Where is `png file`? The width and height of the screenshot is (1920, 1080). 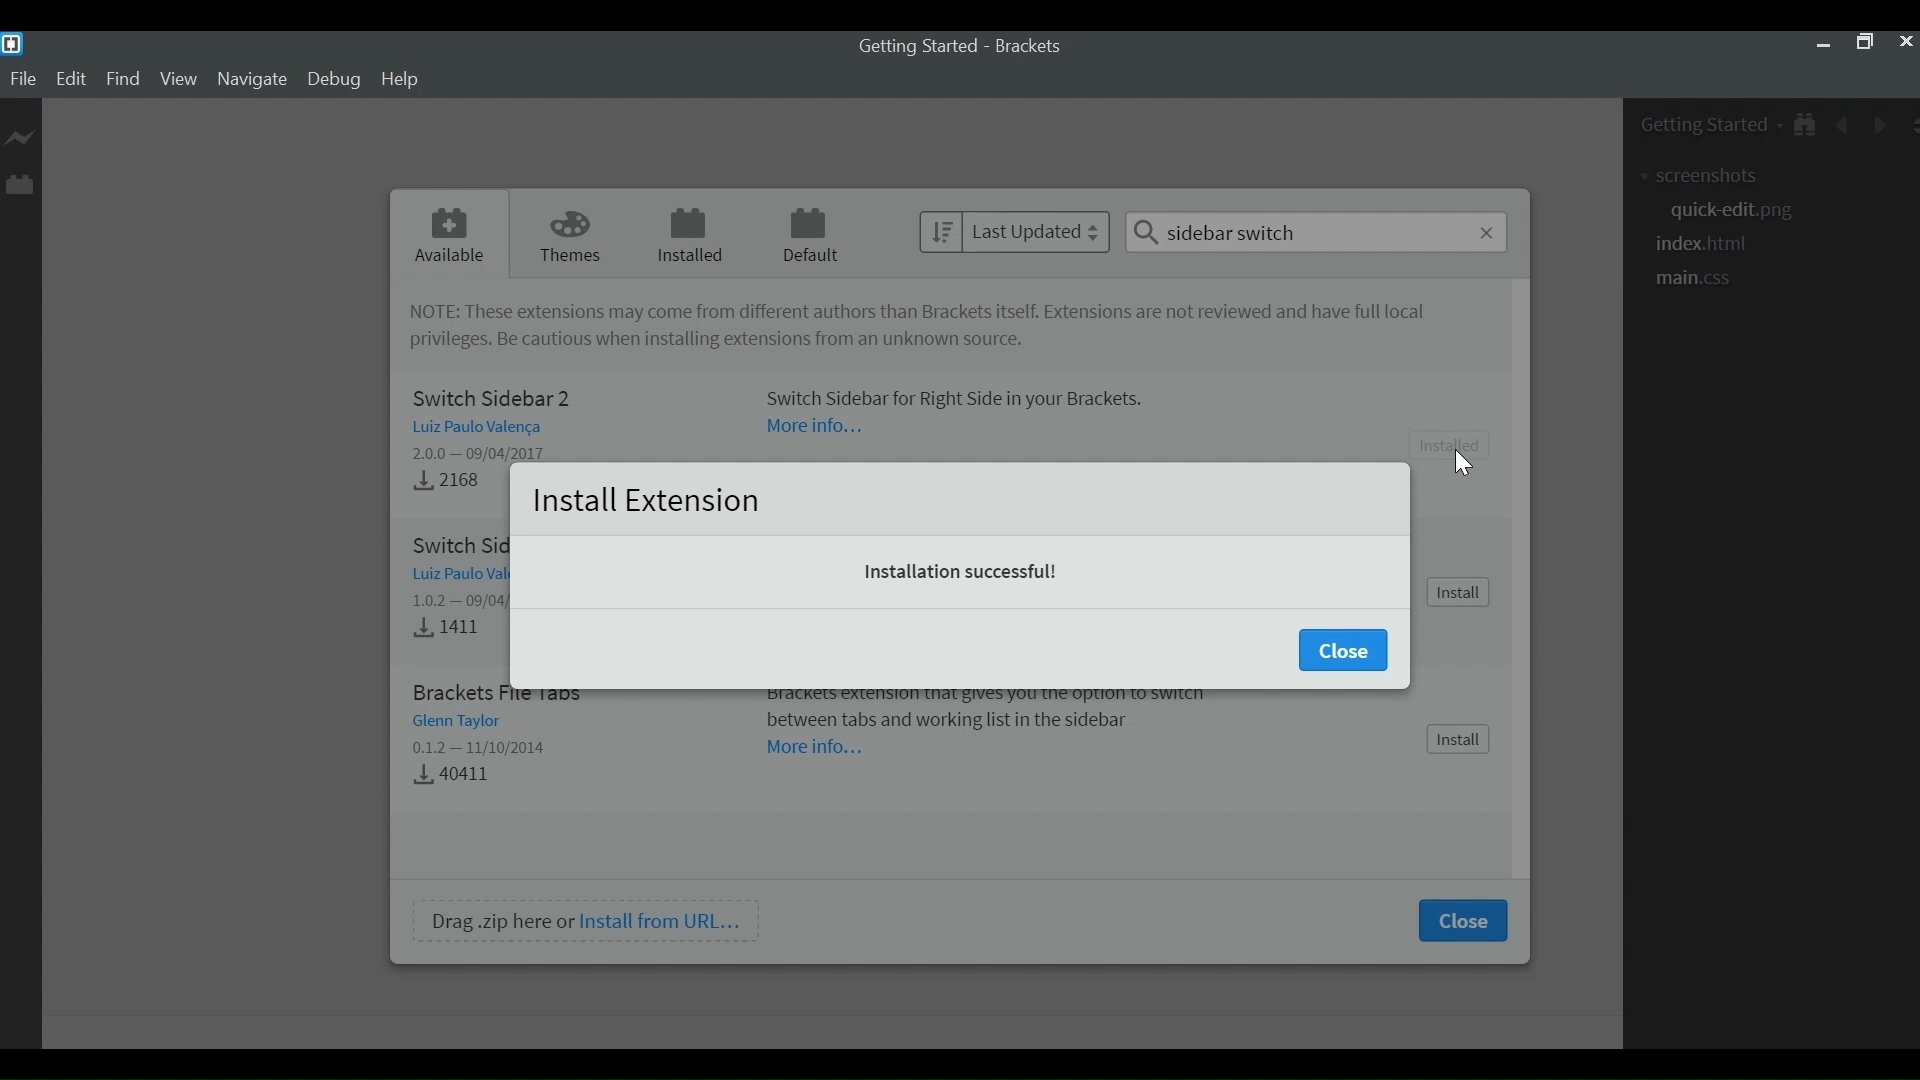 png file is located at coordinates (1732, 212).